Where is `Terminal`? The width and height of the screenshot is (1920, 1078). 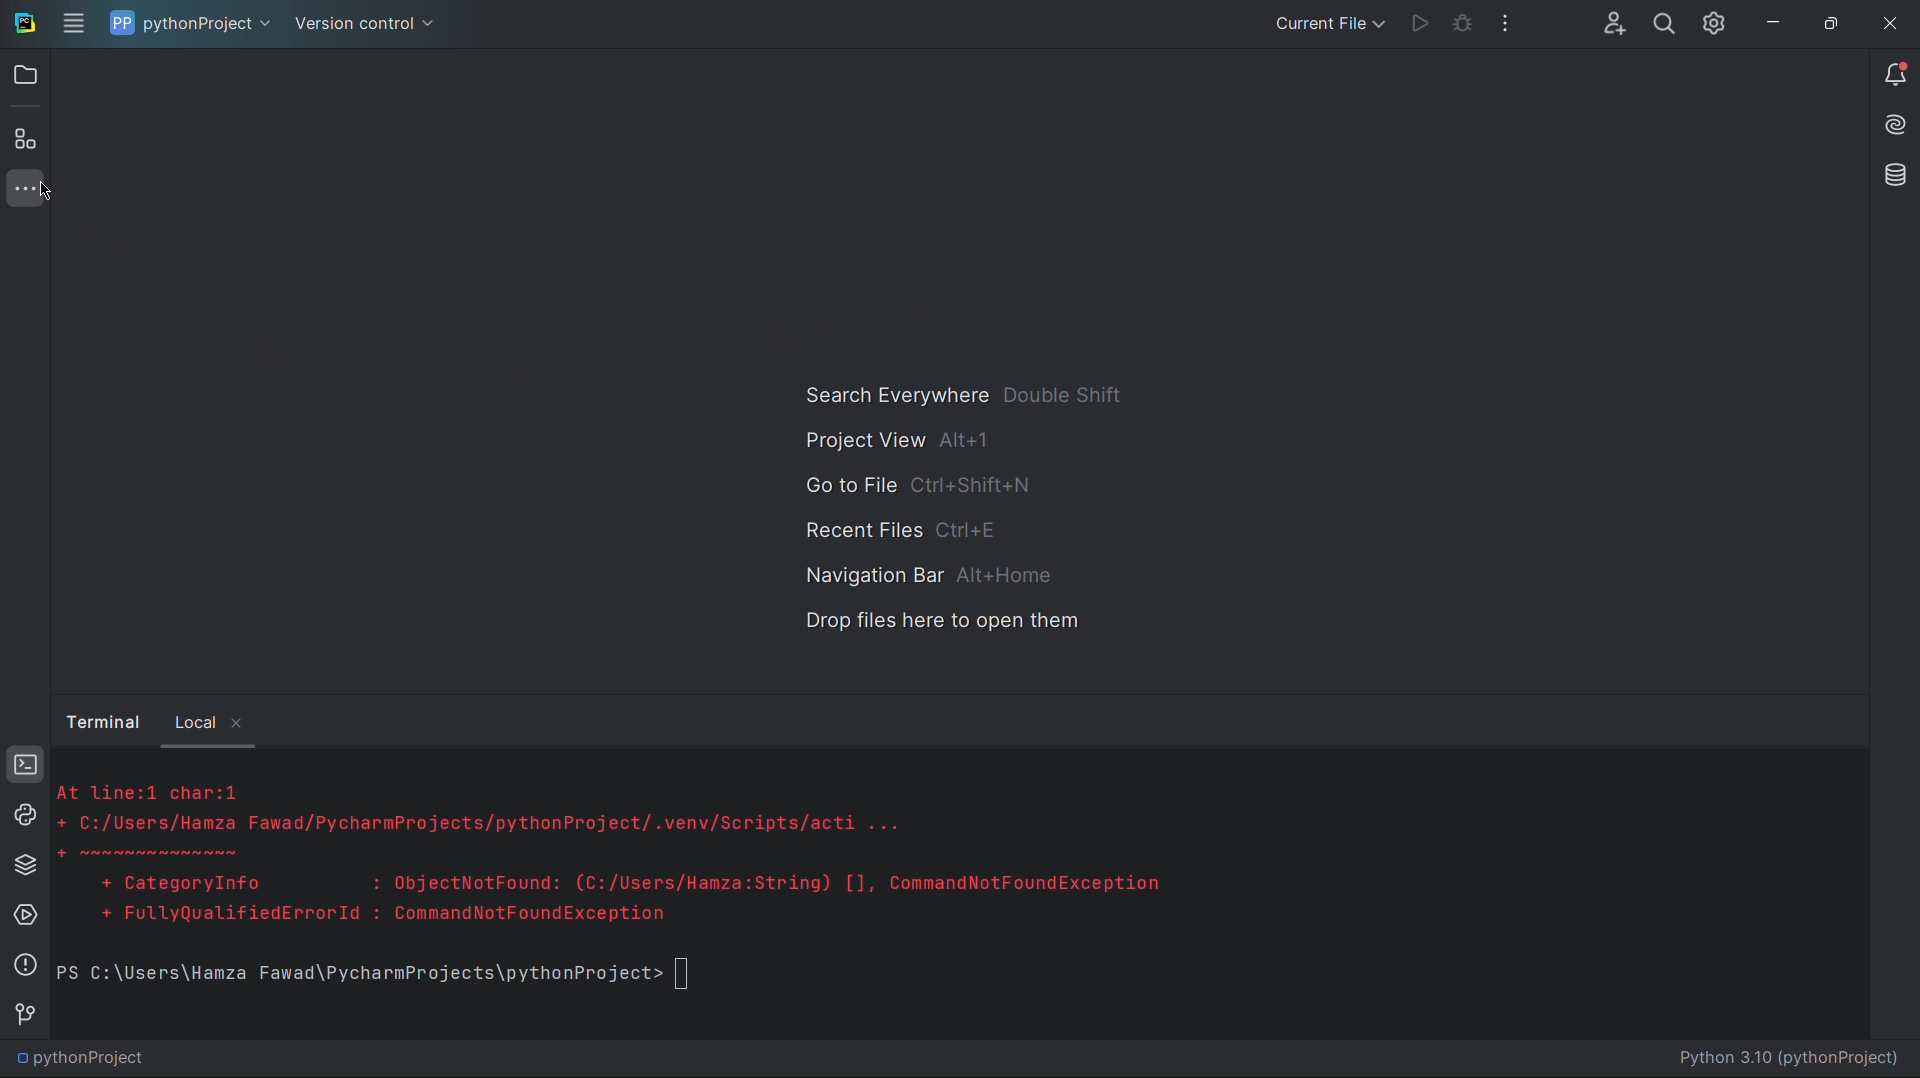 Terminal is located at coordinates (25, 766).